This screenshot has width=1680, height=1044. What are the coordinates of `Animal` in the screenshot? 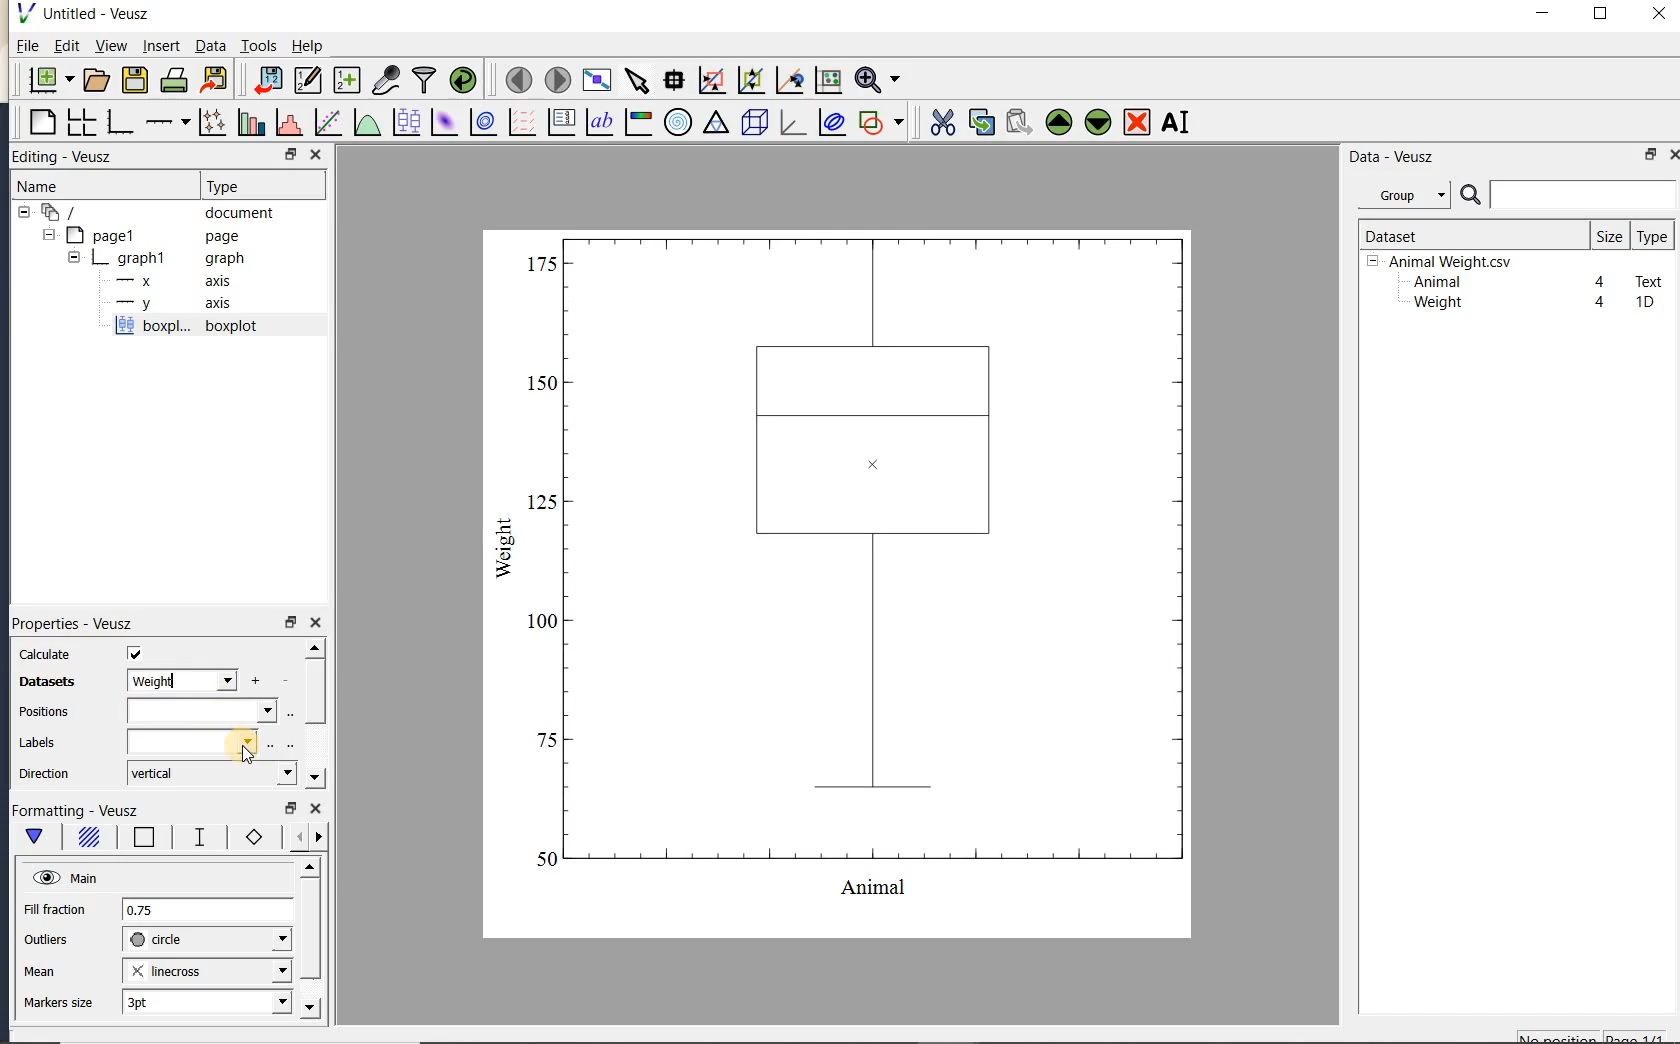 It's located at (1435, 283).